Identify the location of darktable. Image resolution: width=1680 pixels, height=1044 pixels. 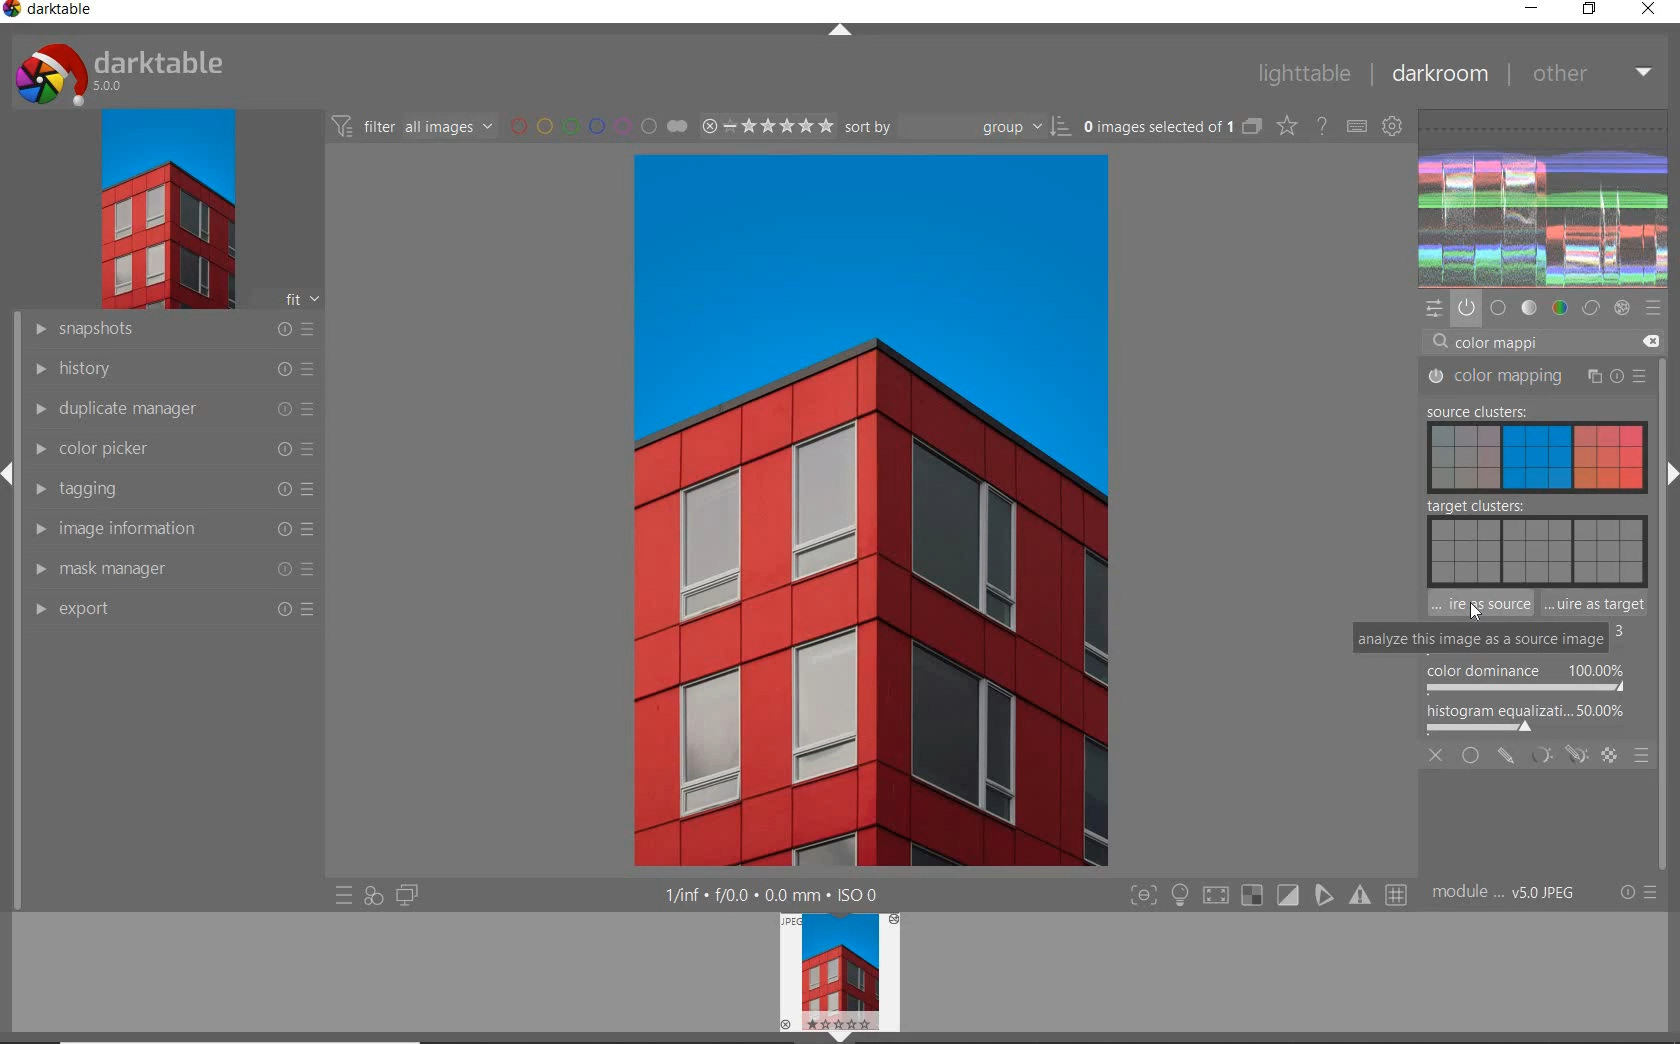
(140, 69).